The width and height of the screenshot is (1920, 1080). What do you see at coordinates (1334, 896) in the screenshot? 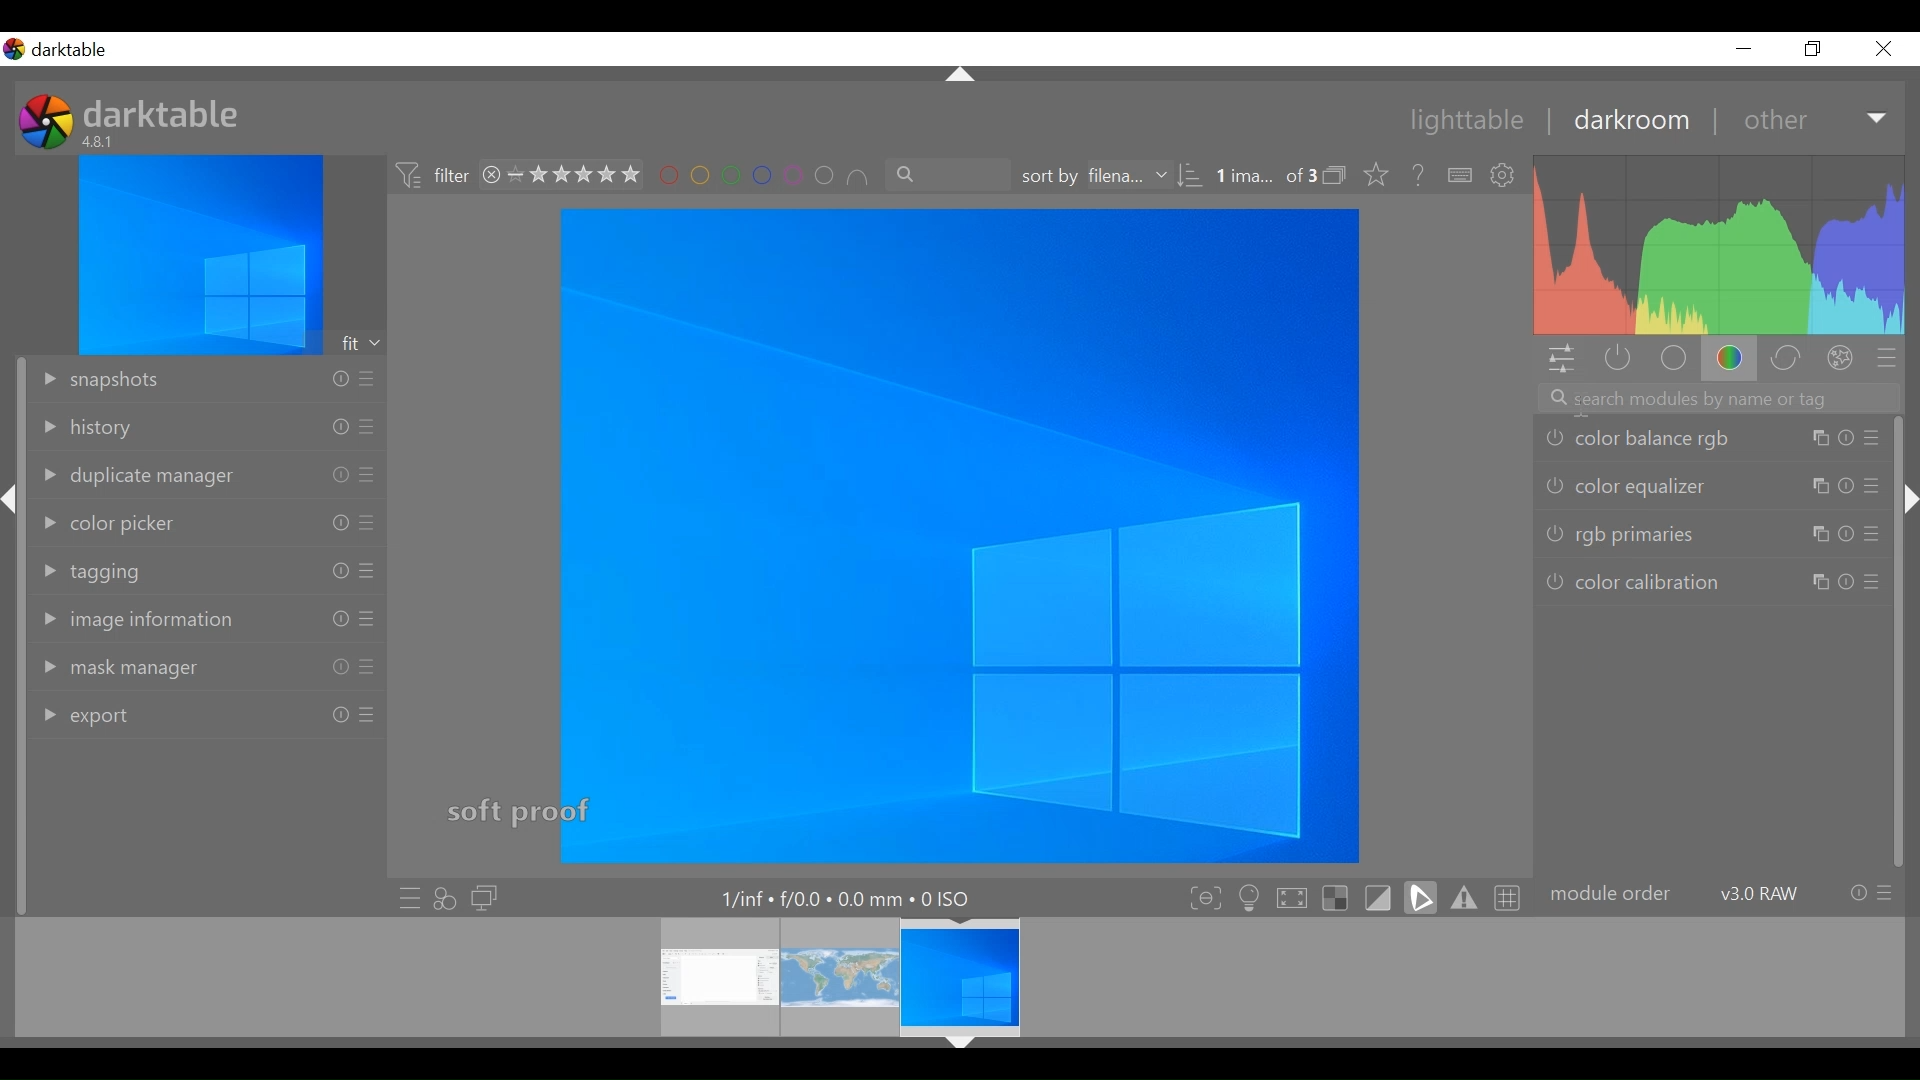
I see `toggle indication of raw overexposure` at bounding box center [1334, 896].